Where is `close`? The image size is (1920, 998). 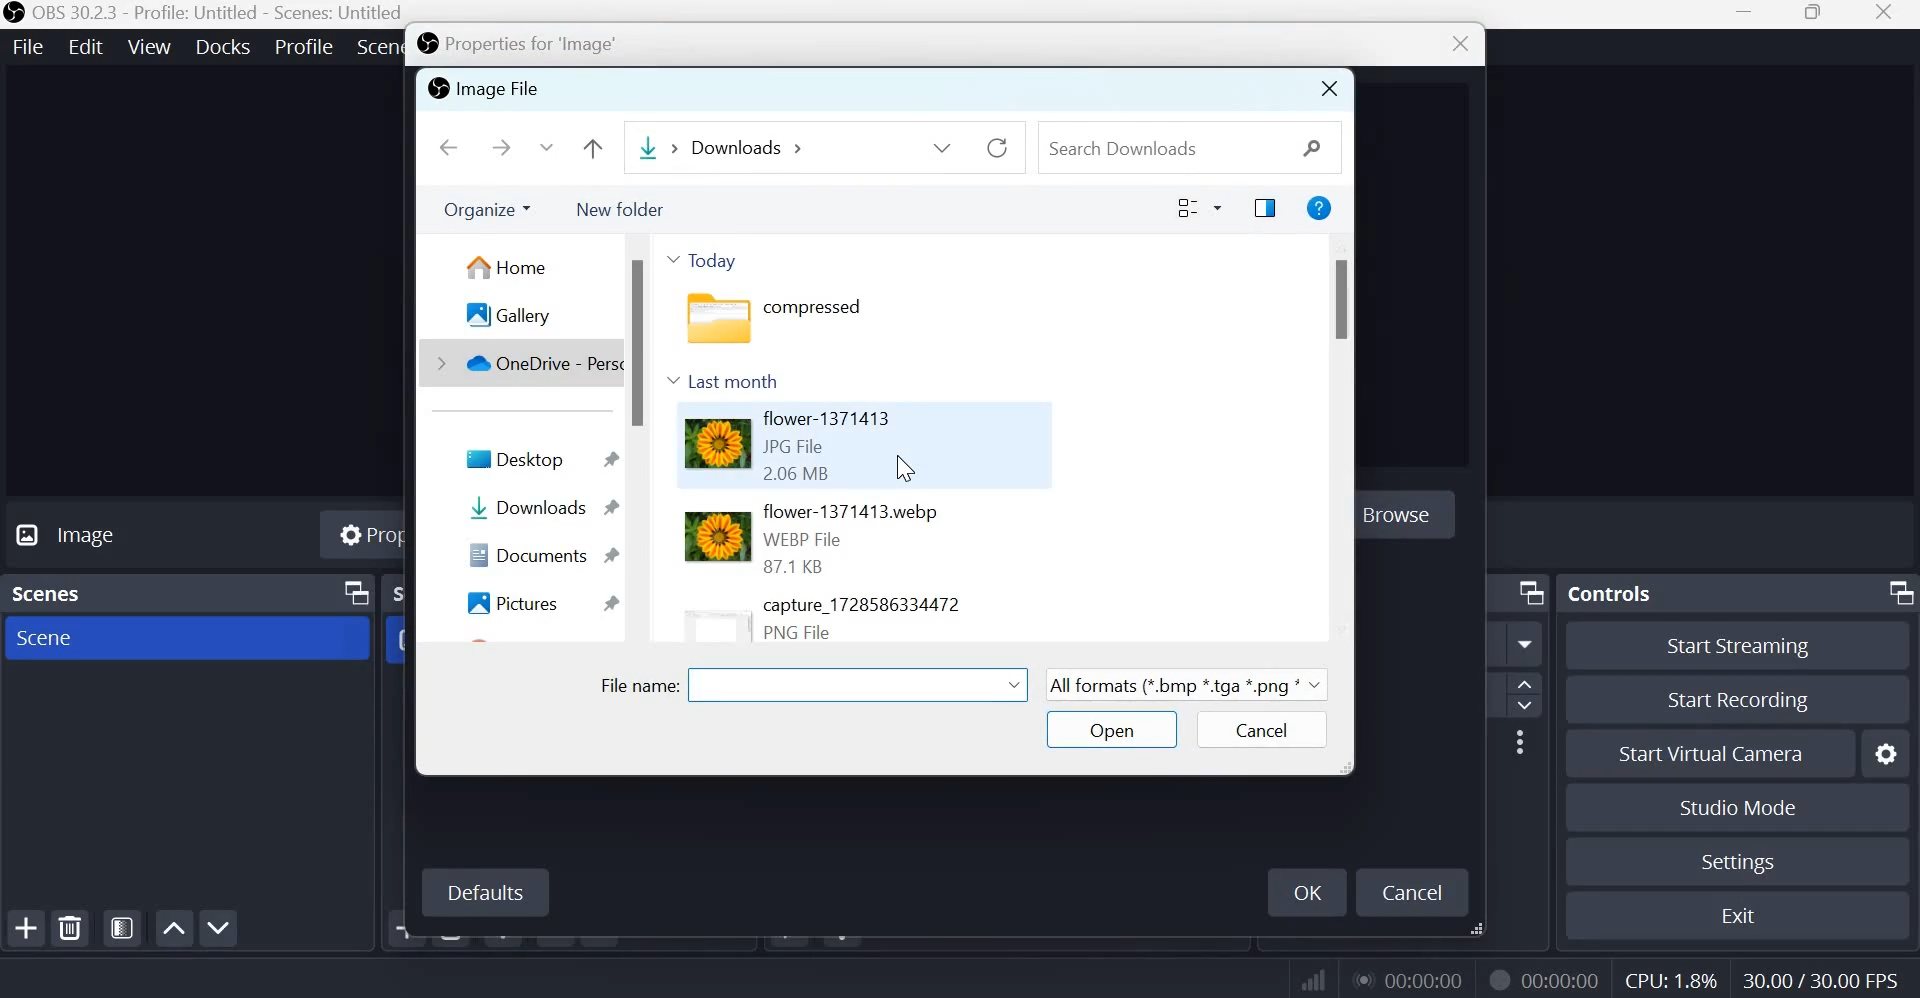 close is located at coordinates (1327, 88).